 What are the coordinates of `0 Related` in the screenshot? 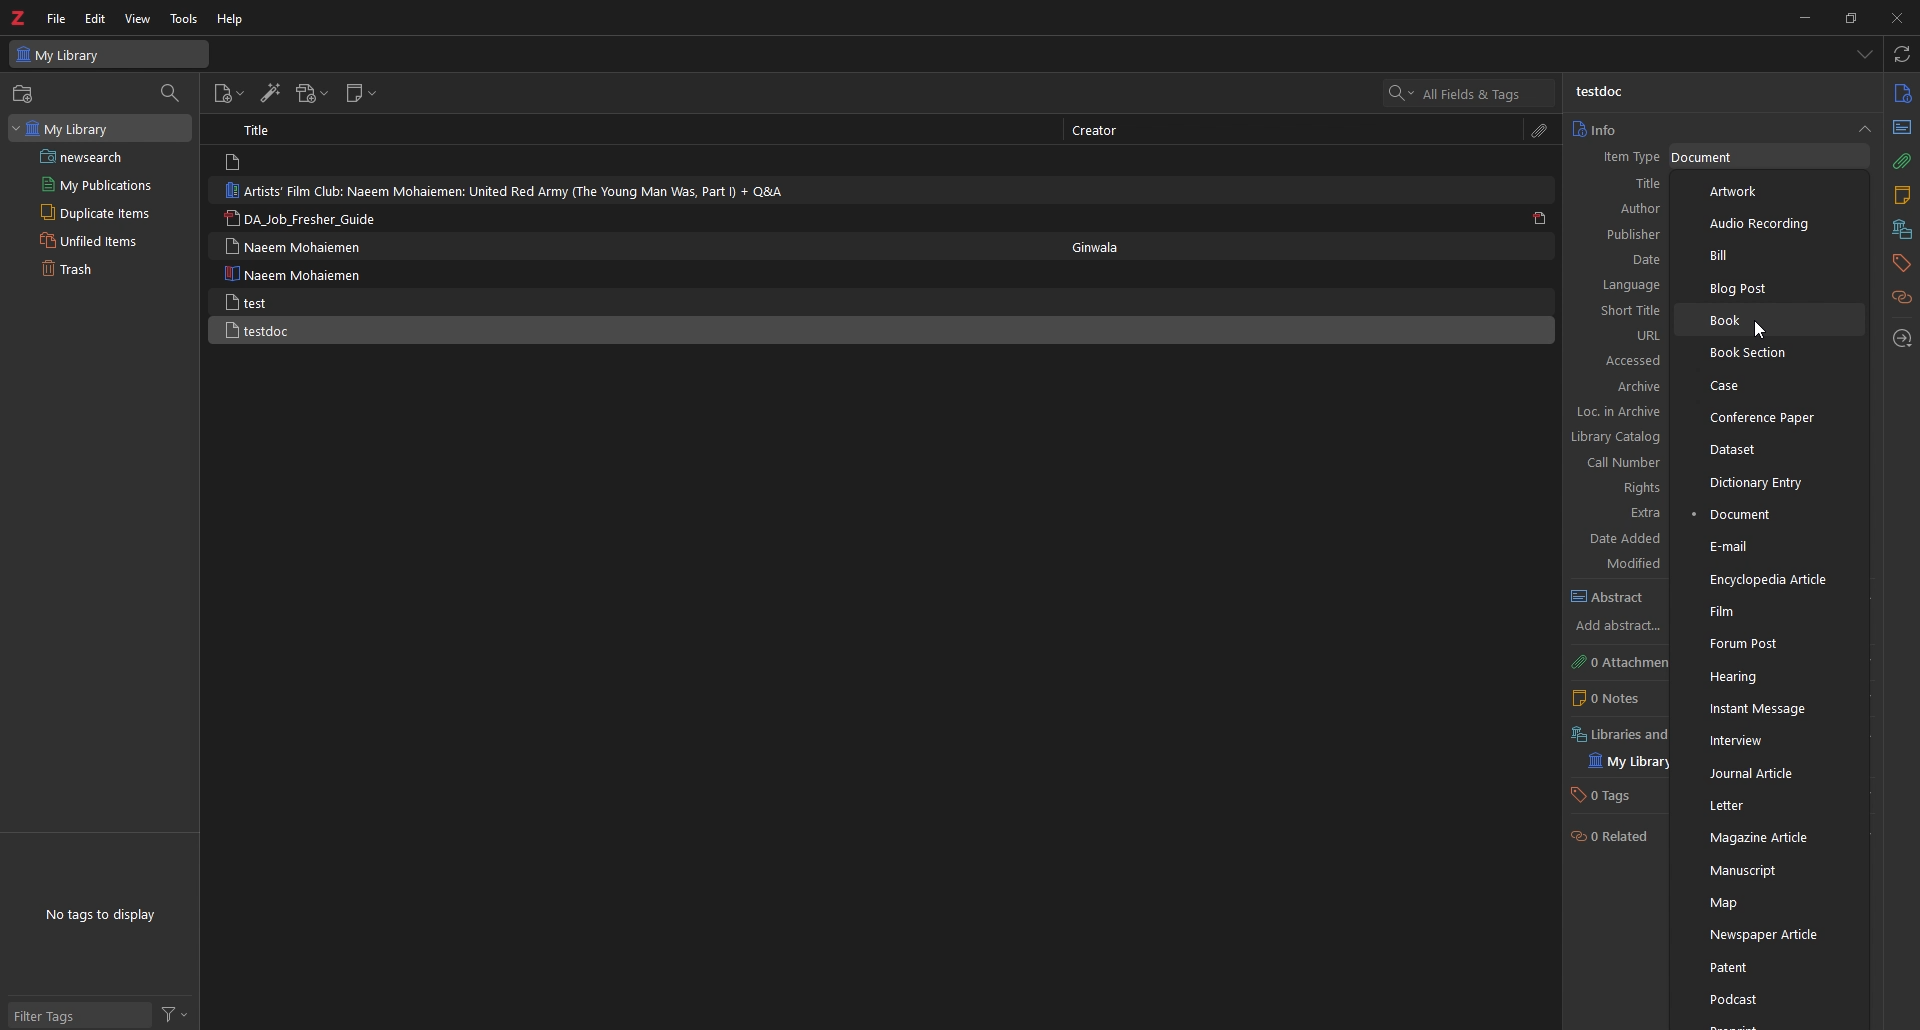 It's located at (1610, 835).